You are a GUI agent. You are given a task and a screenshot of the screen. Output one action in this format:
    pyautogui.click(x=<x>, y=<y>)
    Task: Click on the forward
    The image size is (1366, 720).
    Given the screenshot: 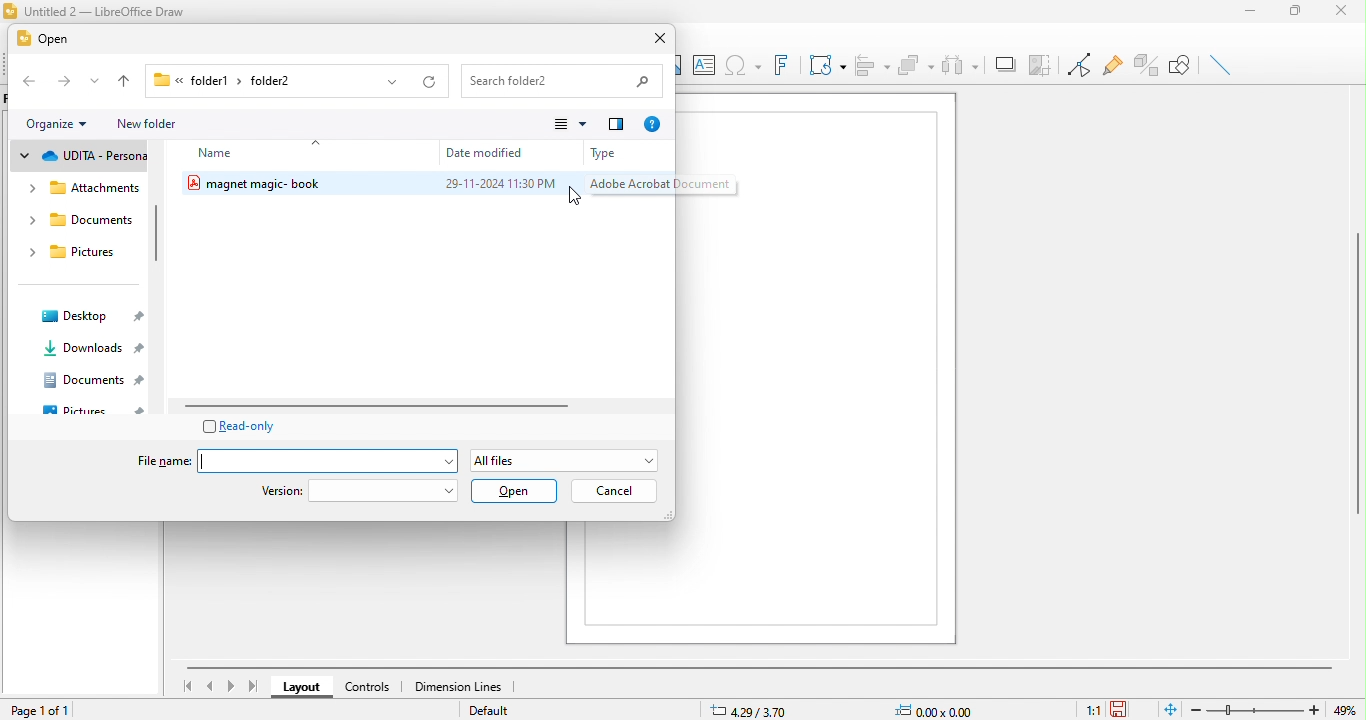 What is the action you would take?
    pyautogui.click(x=62, y=82)
    